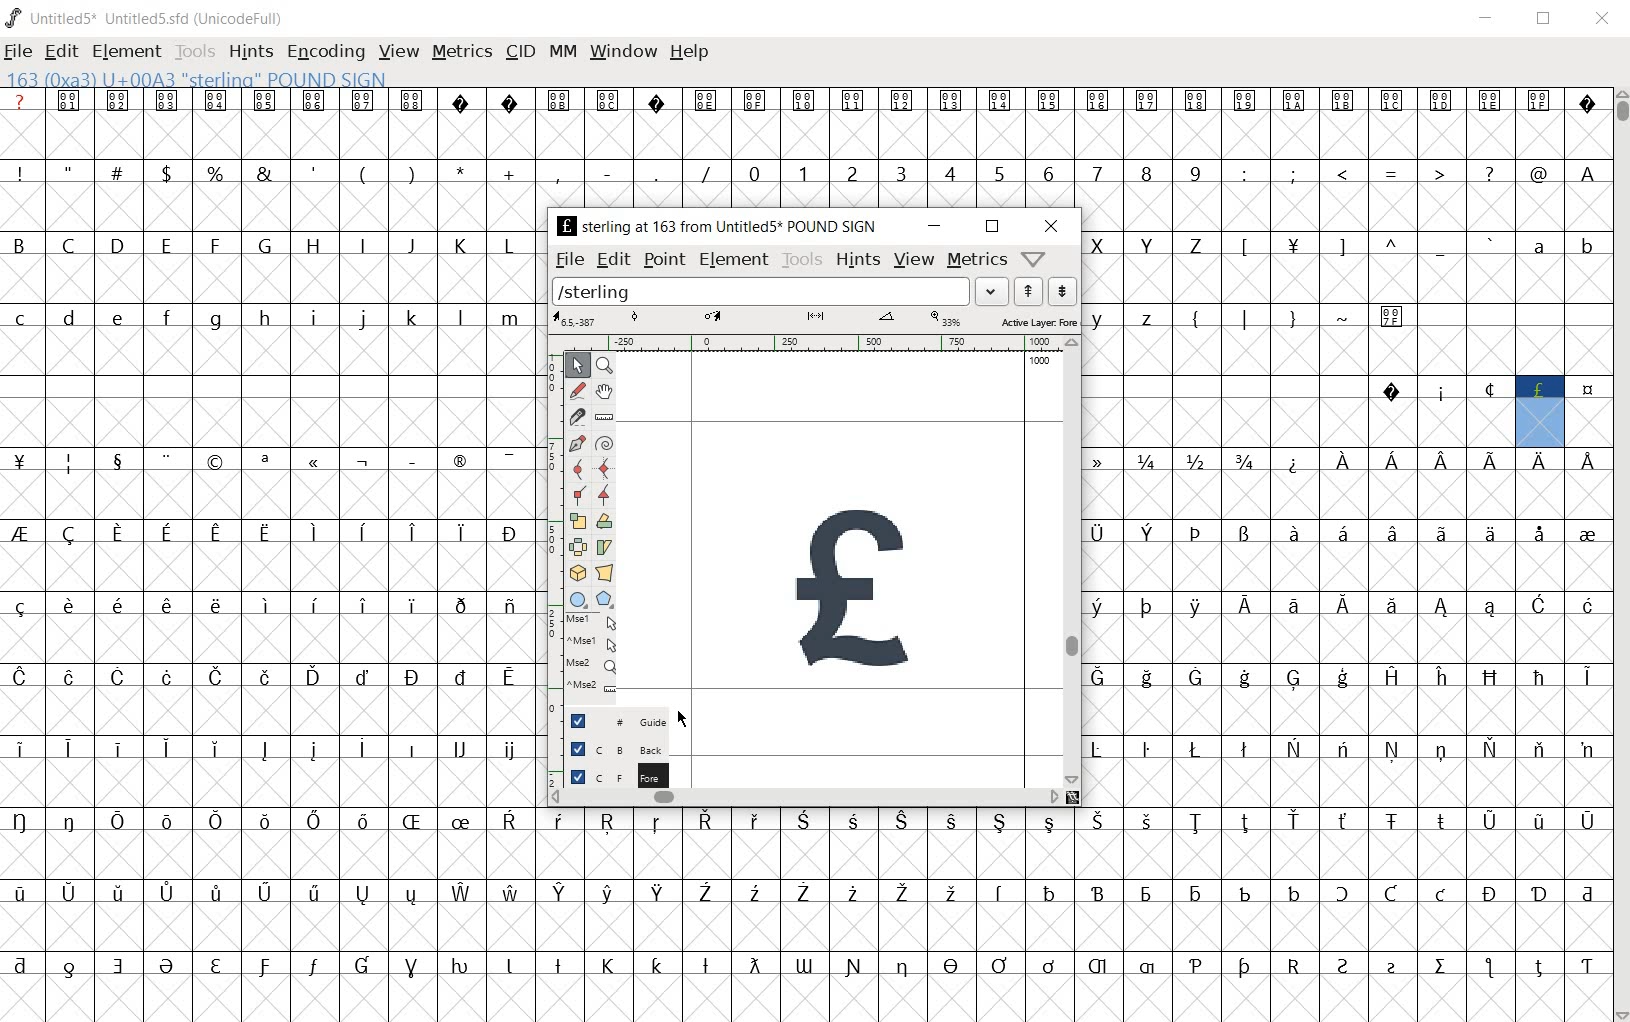 The height and width of the screenshot is (1022, 1630). Describe the element at coordinates (265, 894) in the screenshot. I see `Symbol` at that location.